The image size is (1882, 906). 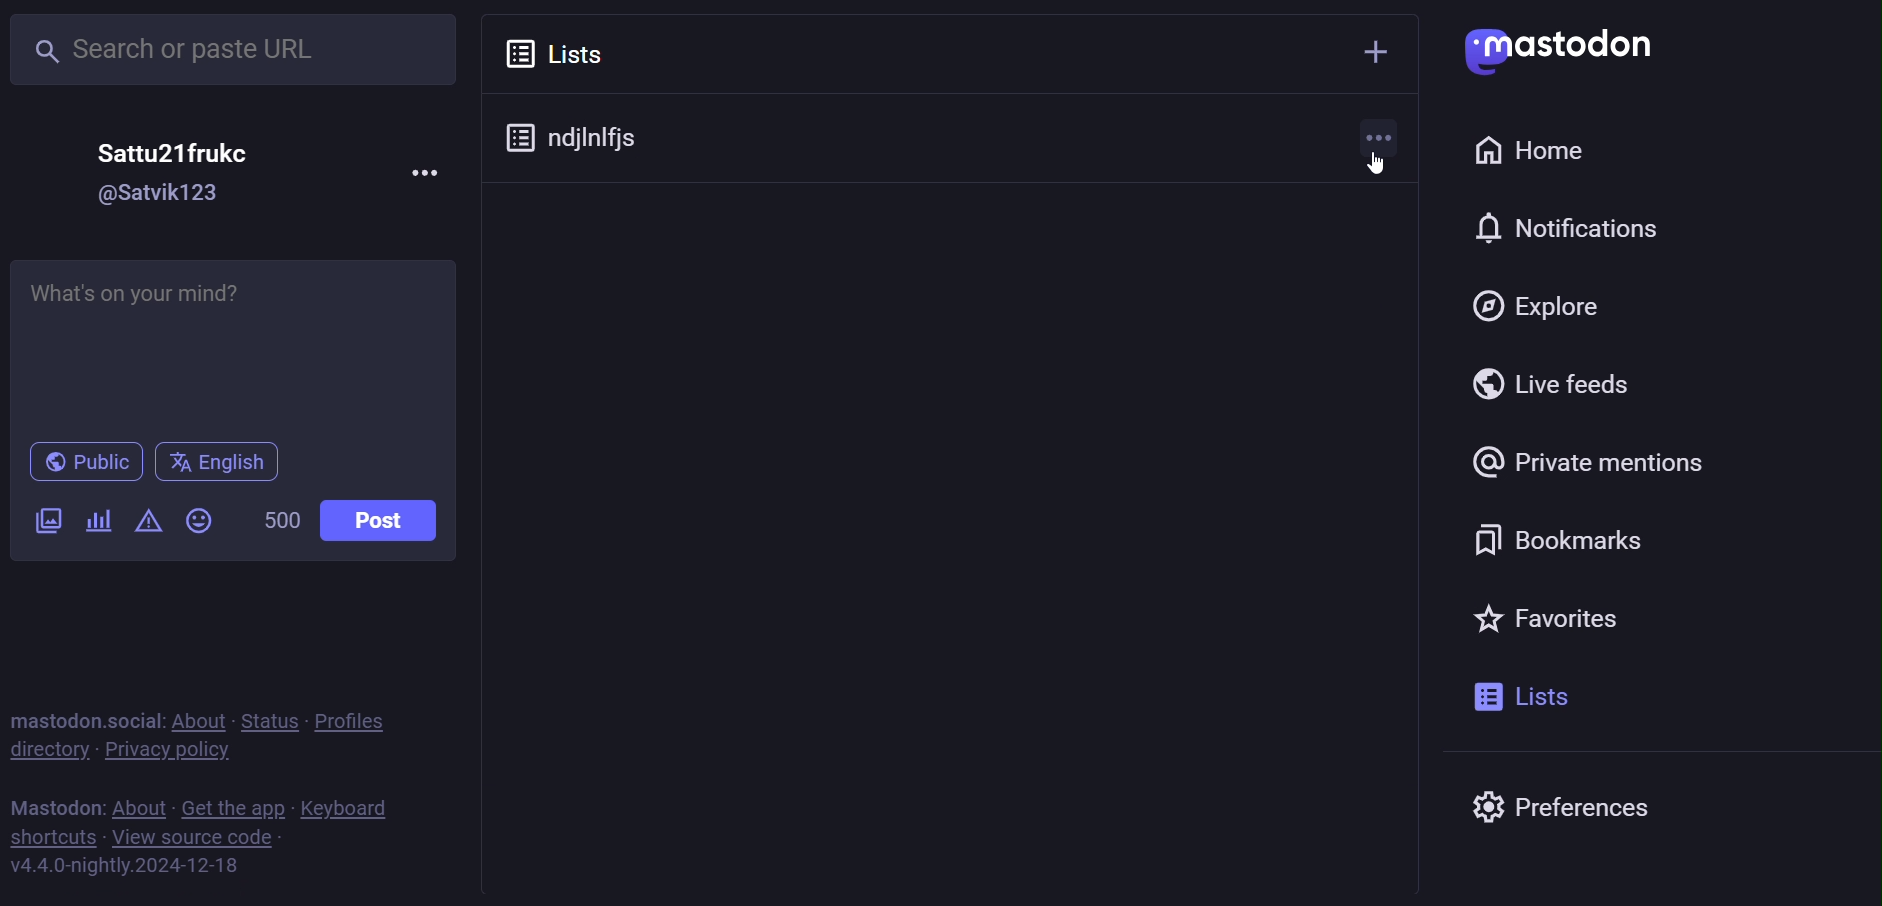 What do you see at coordinates (1566, 47) in the screenshot?
I see `Mastodon` at bounding box center [1566, 47].